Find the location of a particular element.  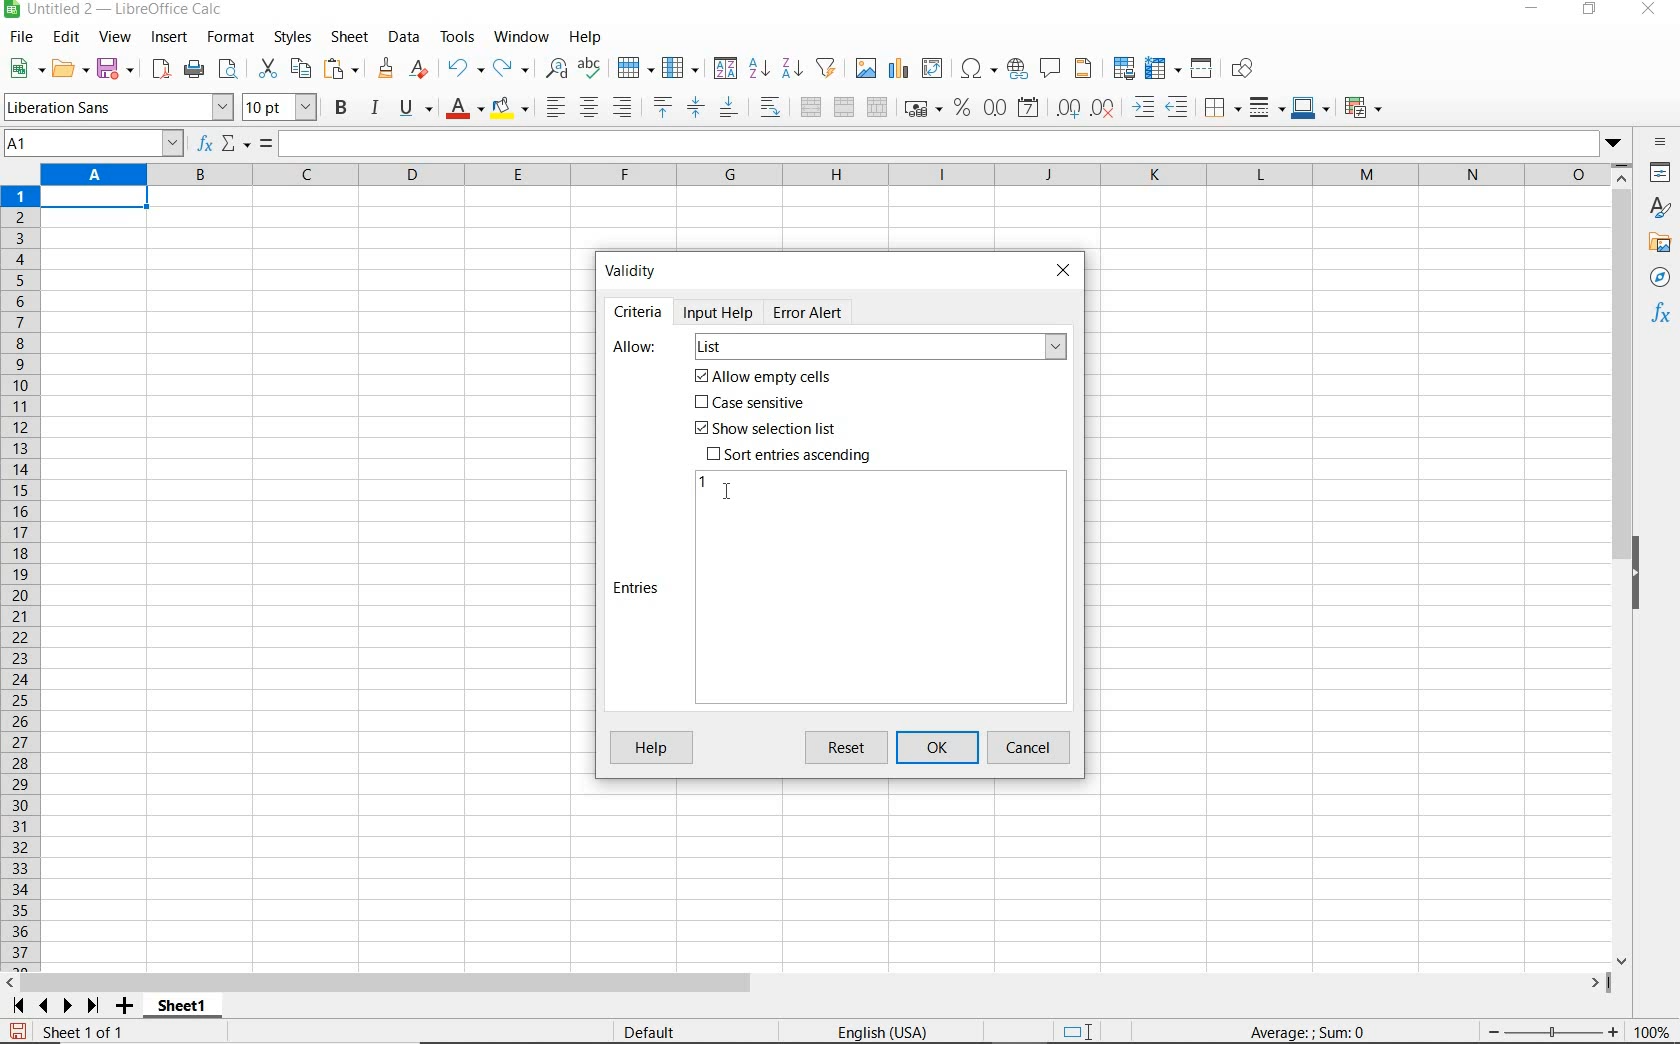

format as number is located at coordinates (995, 107).